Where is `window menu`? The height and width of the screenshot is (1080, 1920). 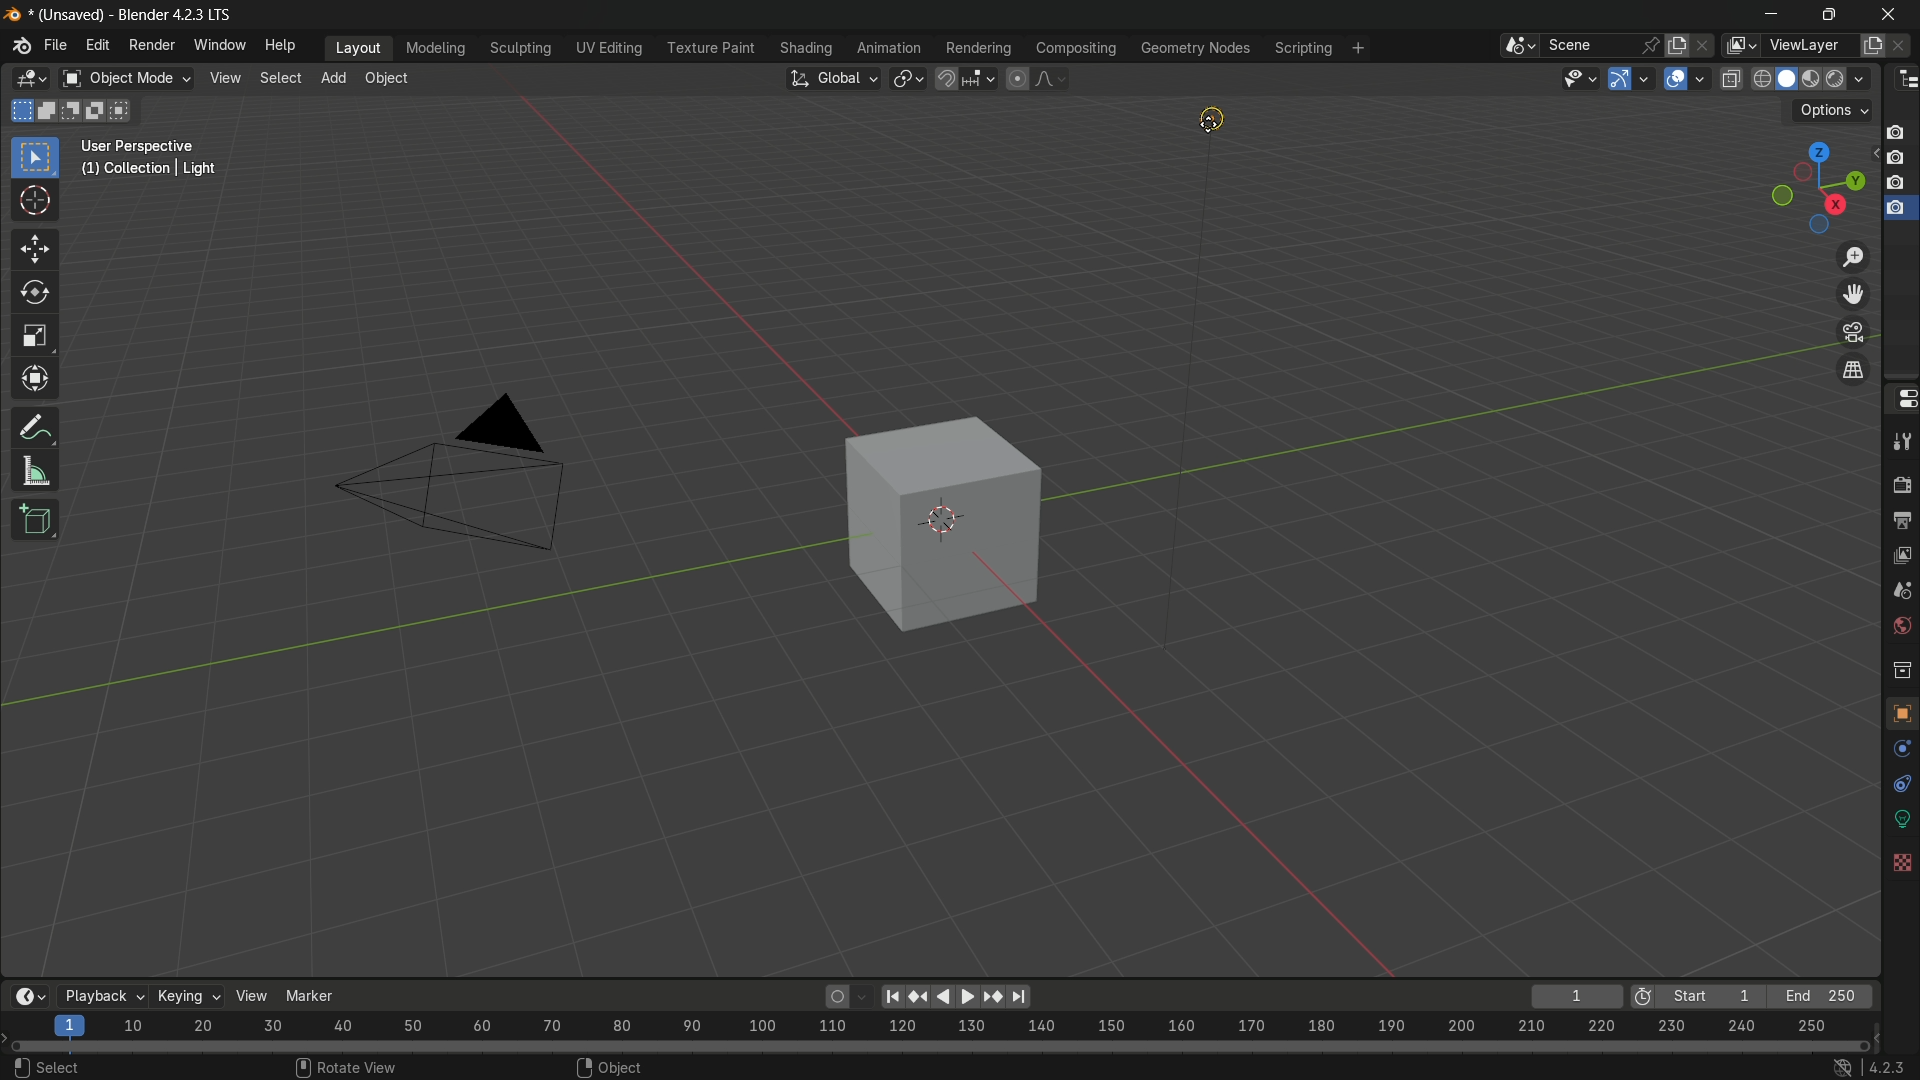
window menu is located at coordinates (219, 46).